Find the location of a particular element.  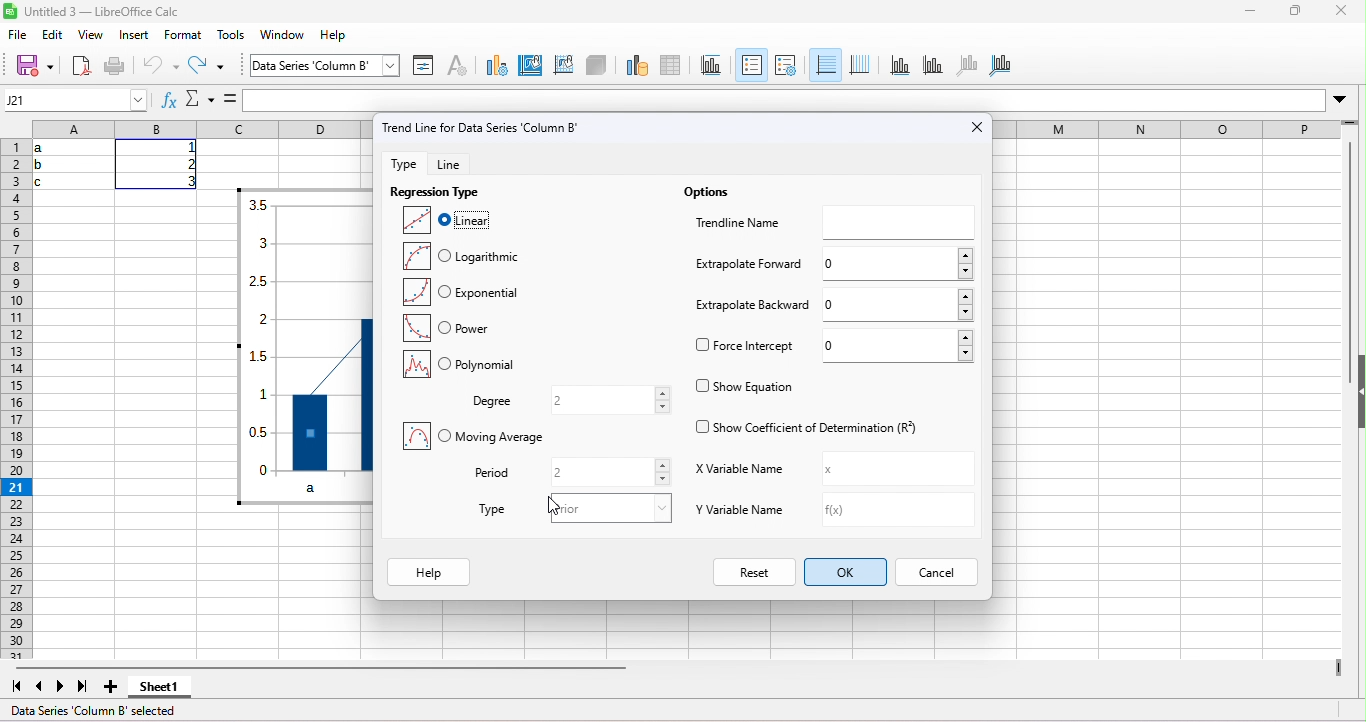

insert is located at coordinates (135, 37).